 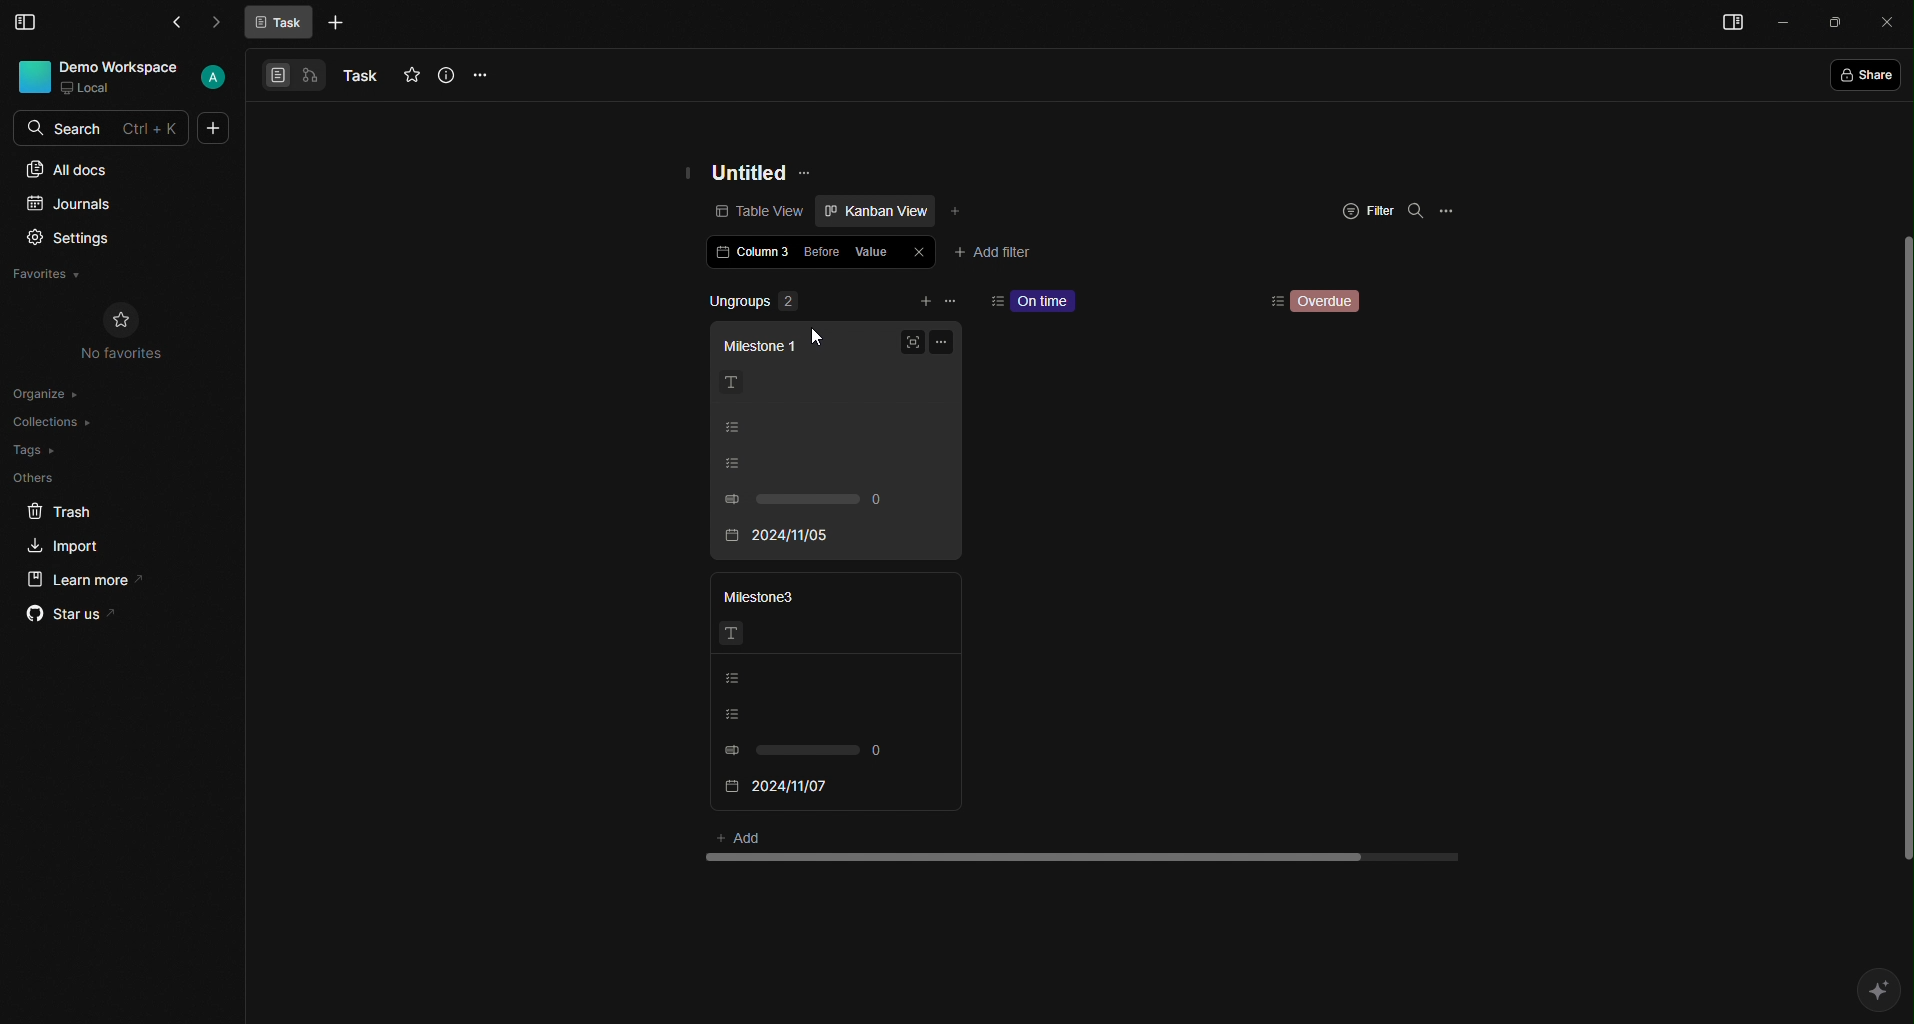 What do you see at coordinates (272, 74) in the screenshot?
I see `View 1` at bounding box center [272, 74].